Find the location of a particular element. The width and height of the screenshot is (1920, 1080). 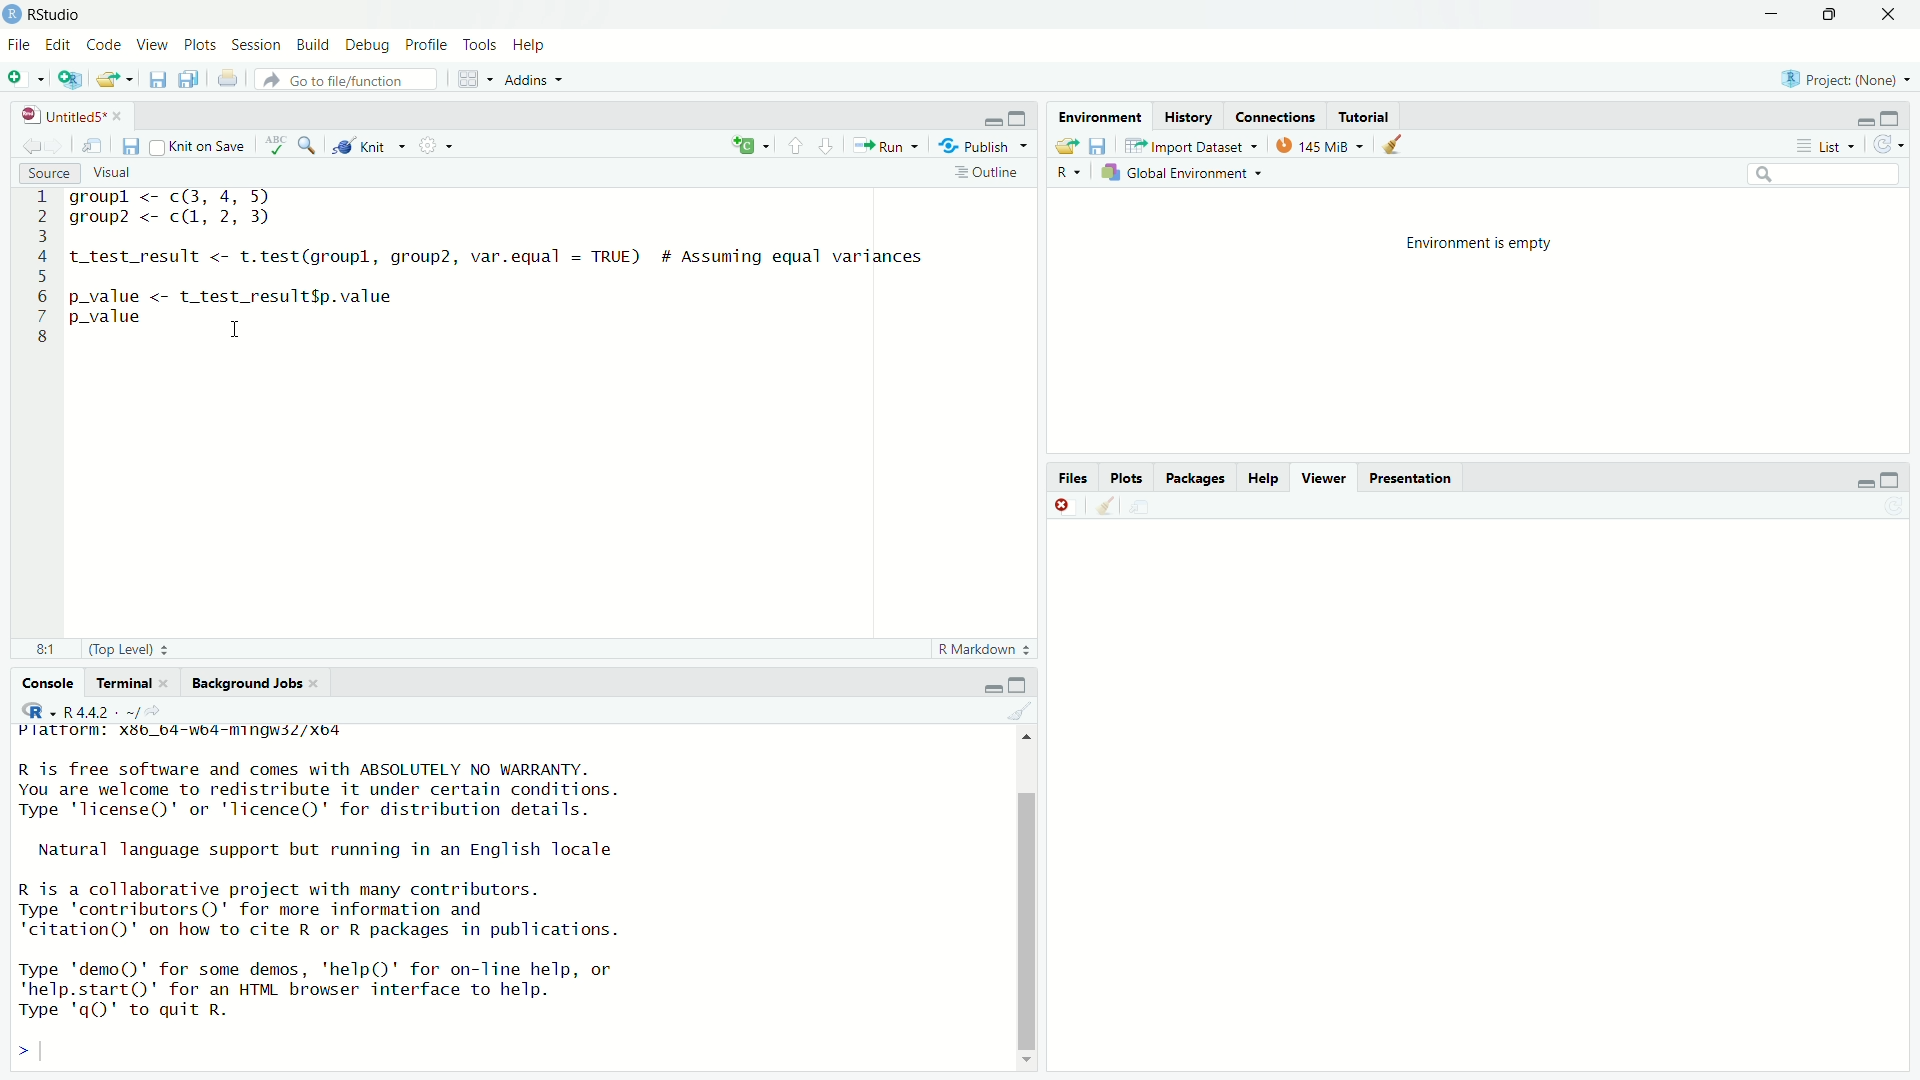

re-run previous code is located at coordinates (749, 146).